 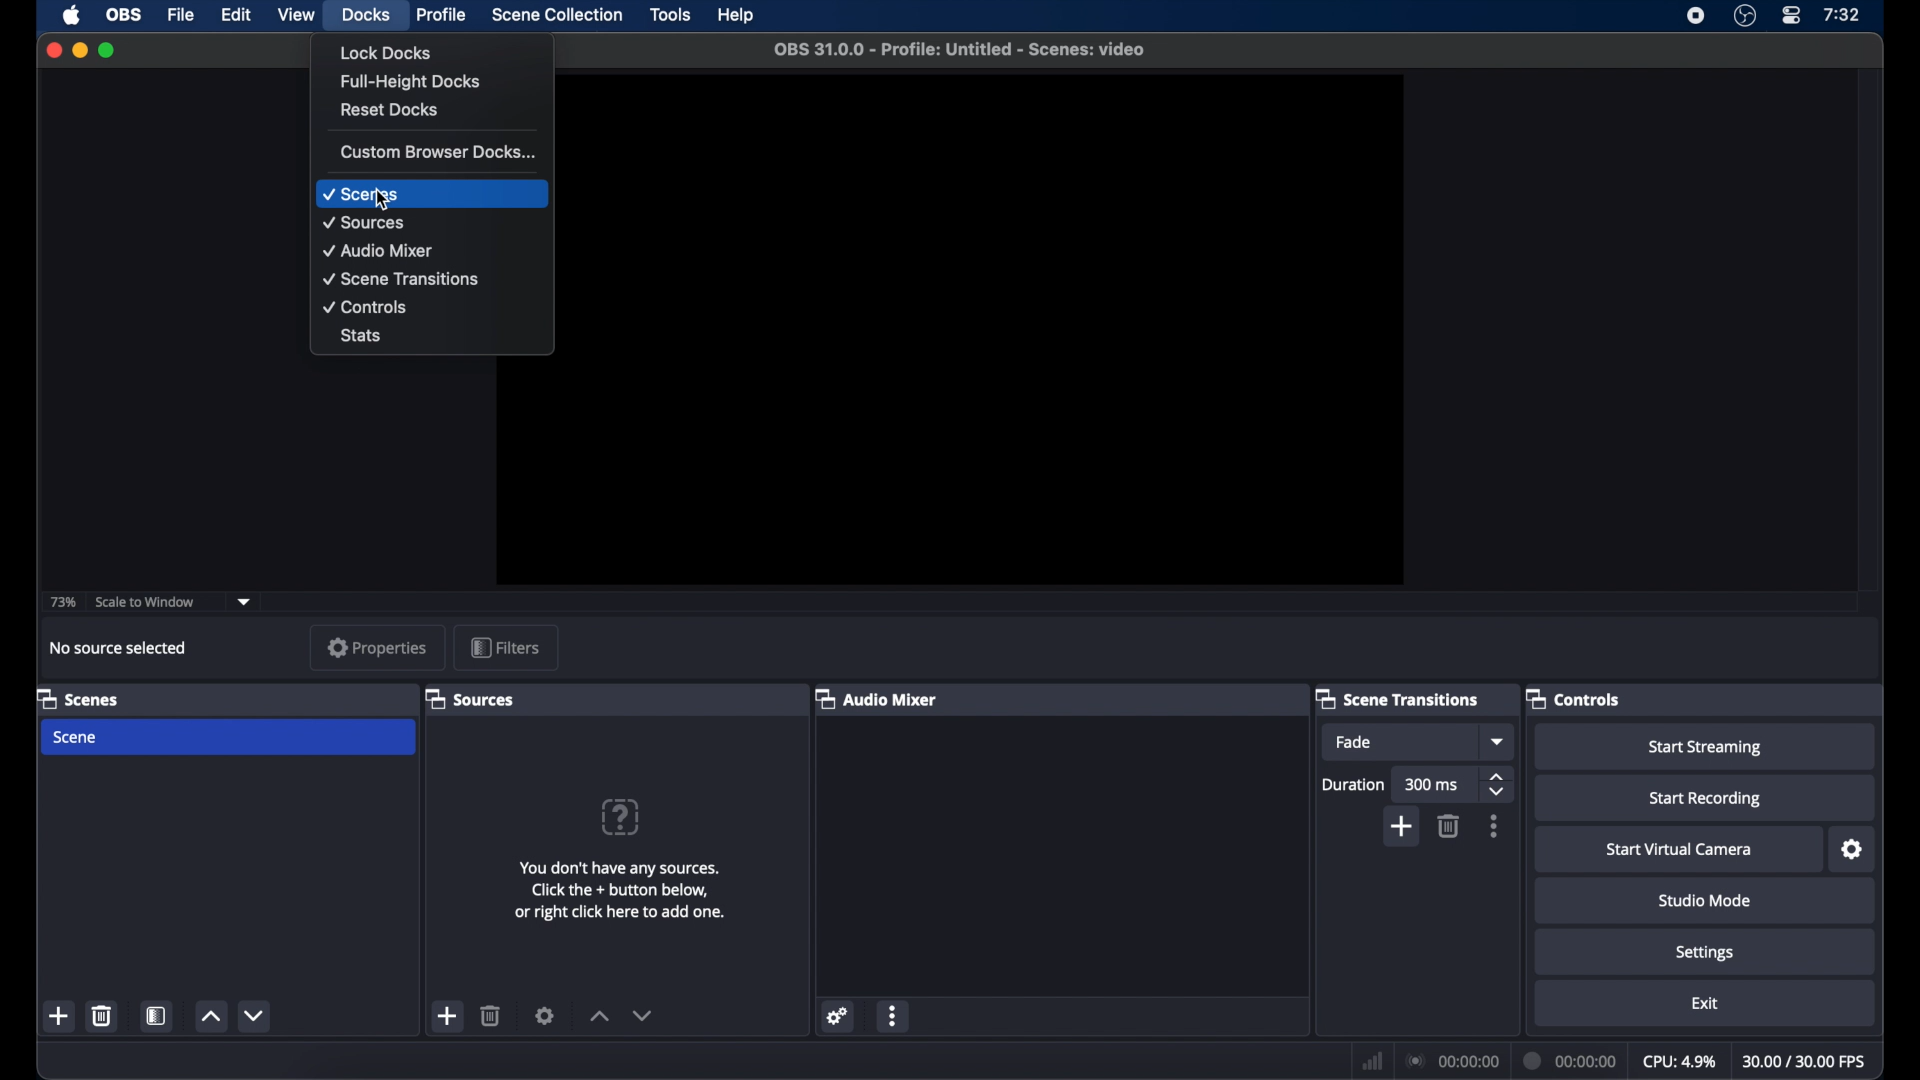 I want to click on duration, so click(x=1352, y=784).